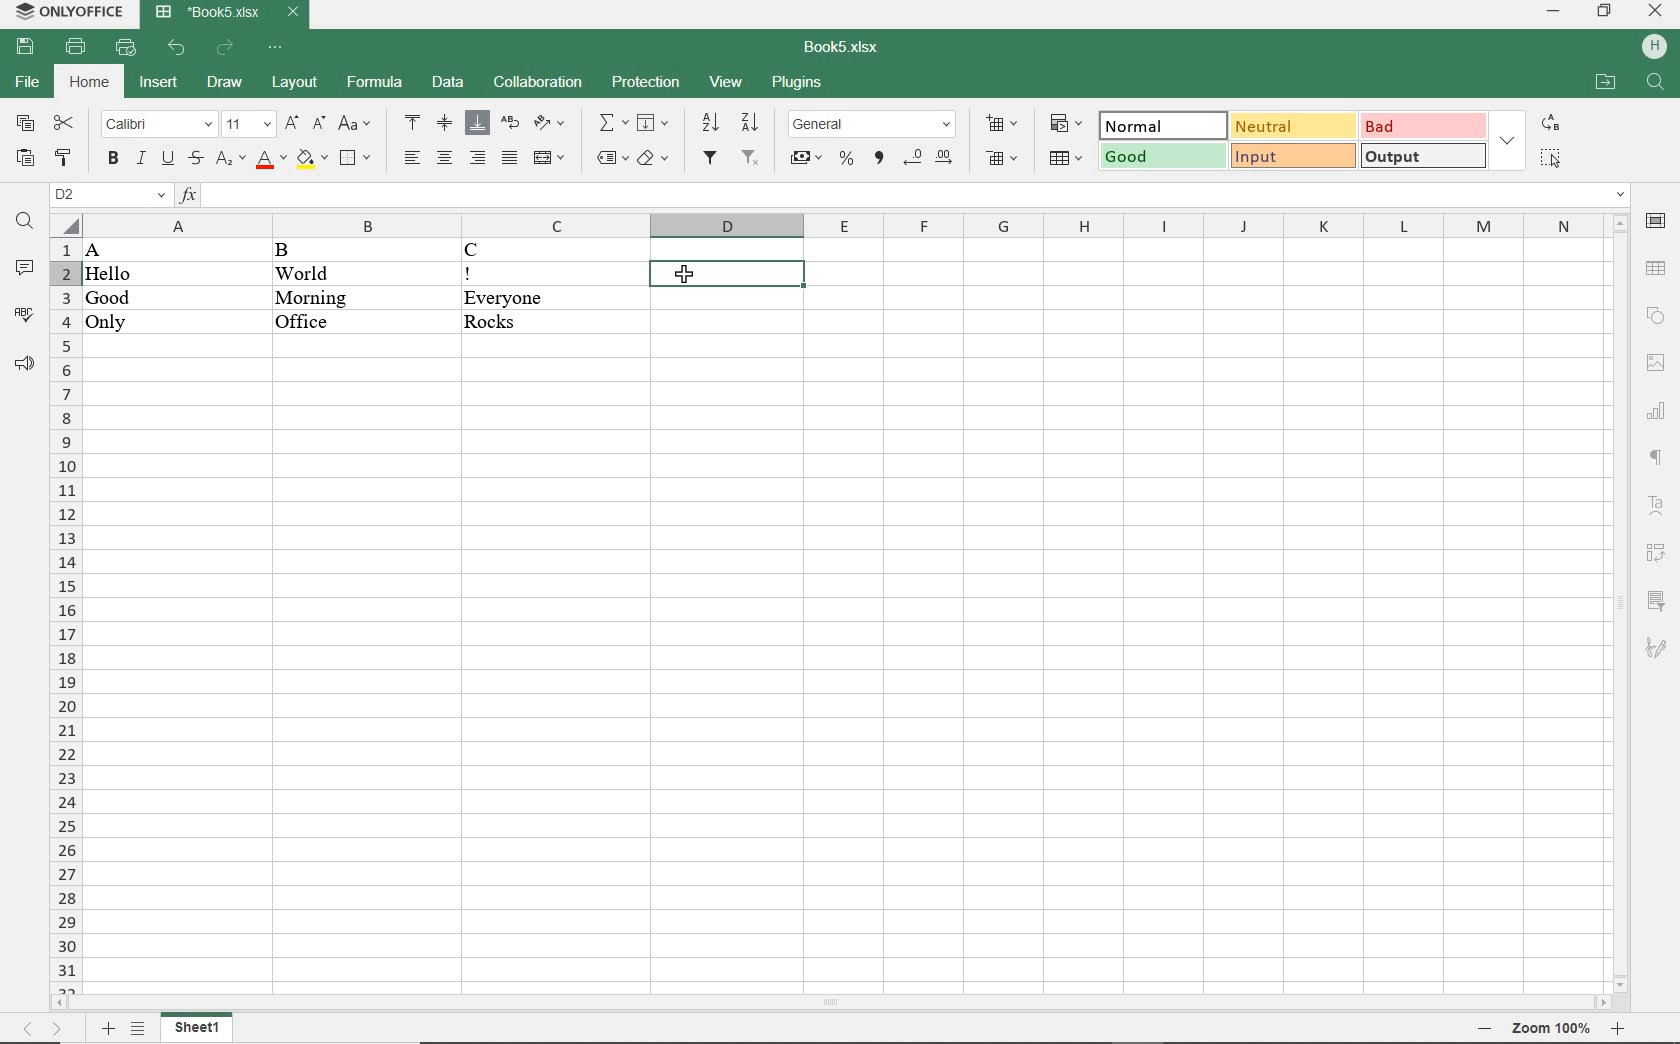 This screenshot has width=1680, height=1044. I want to click on SORT ASCENDING, so click(710, 123).